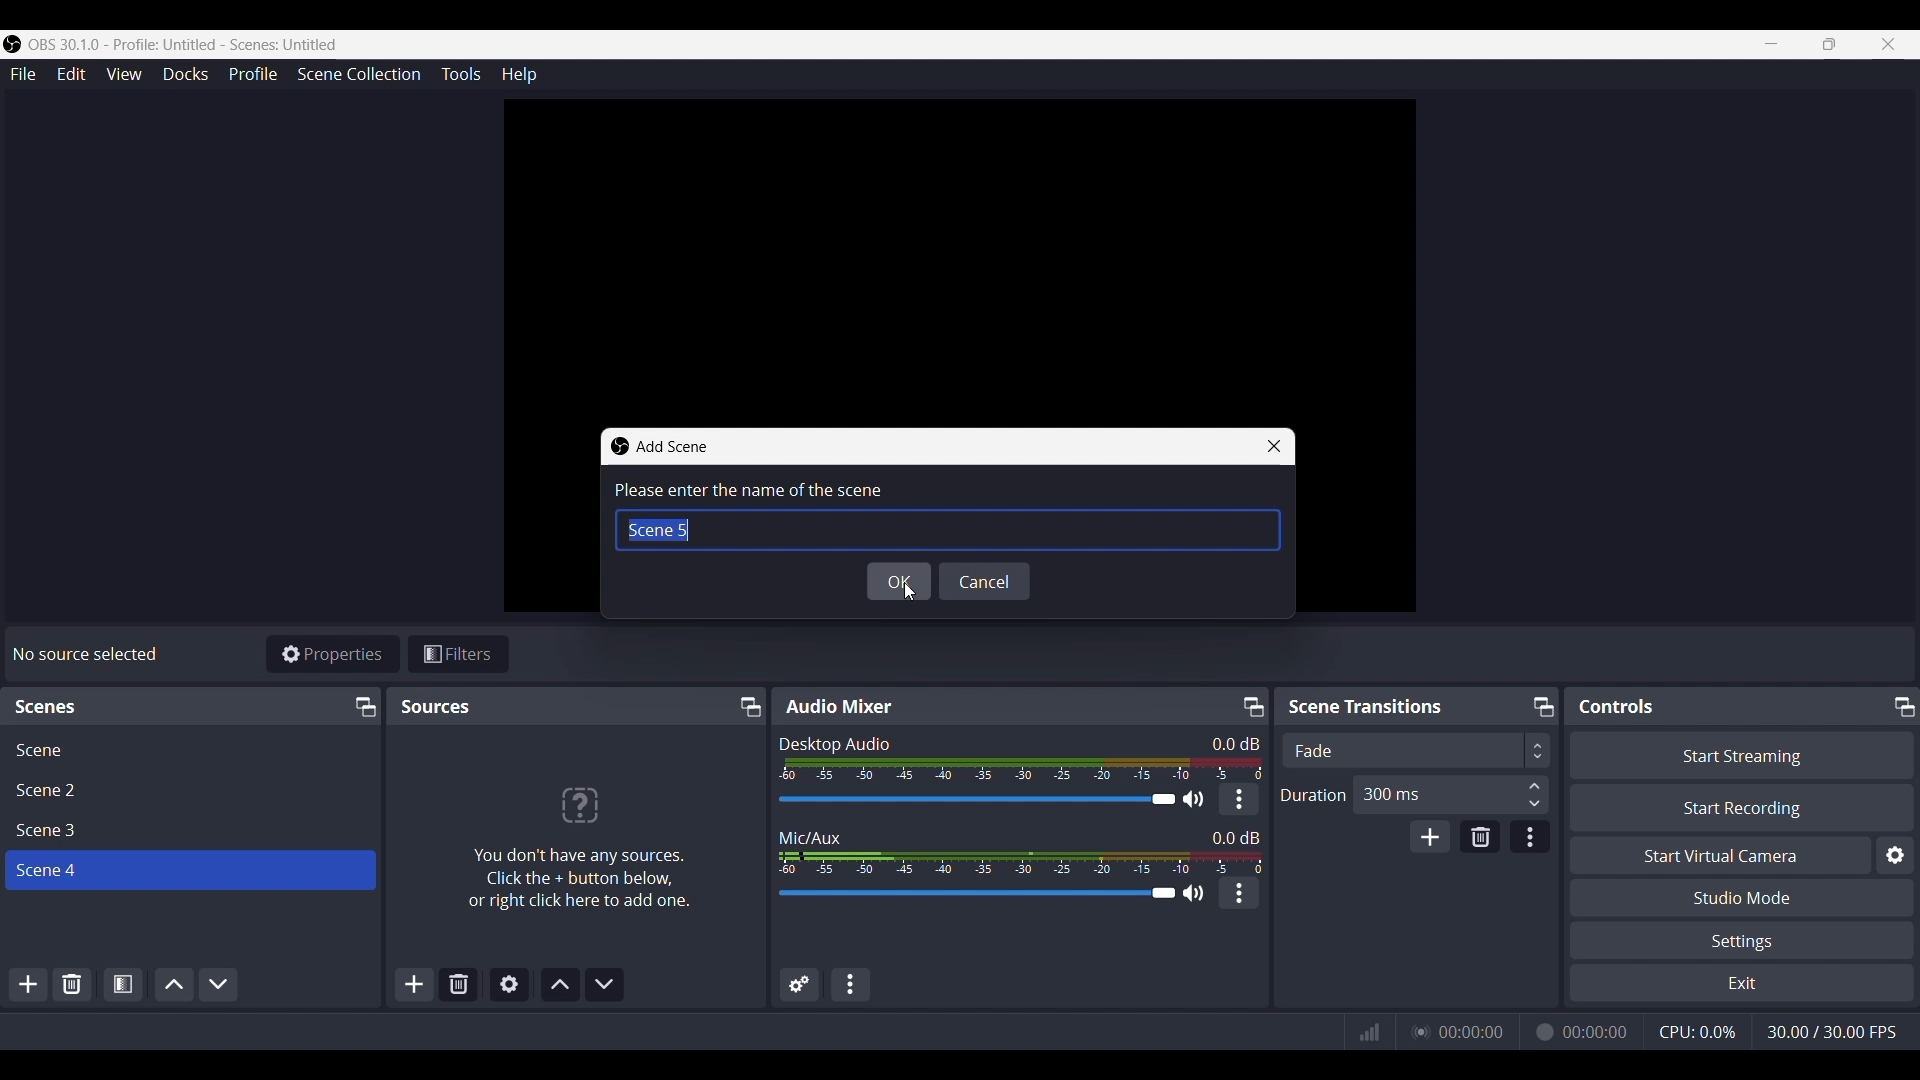  Describe the element at coordinates (1414, 751) in the screenshot. I see `Transition type` at that location.